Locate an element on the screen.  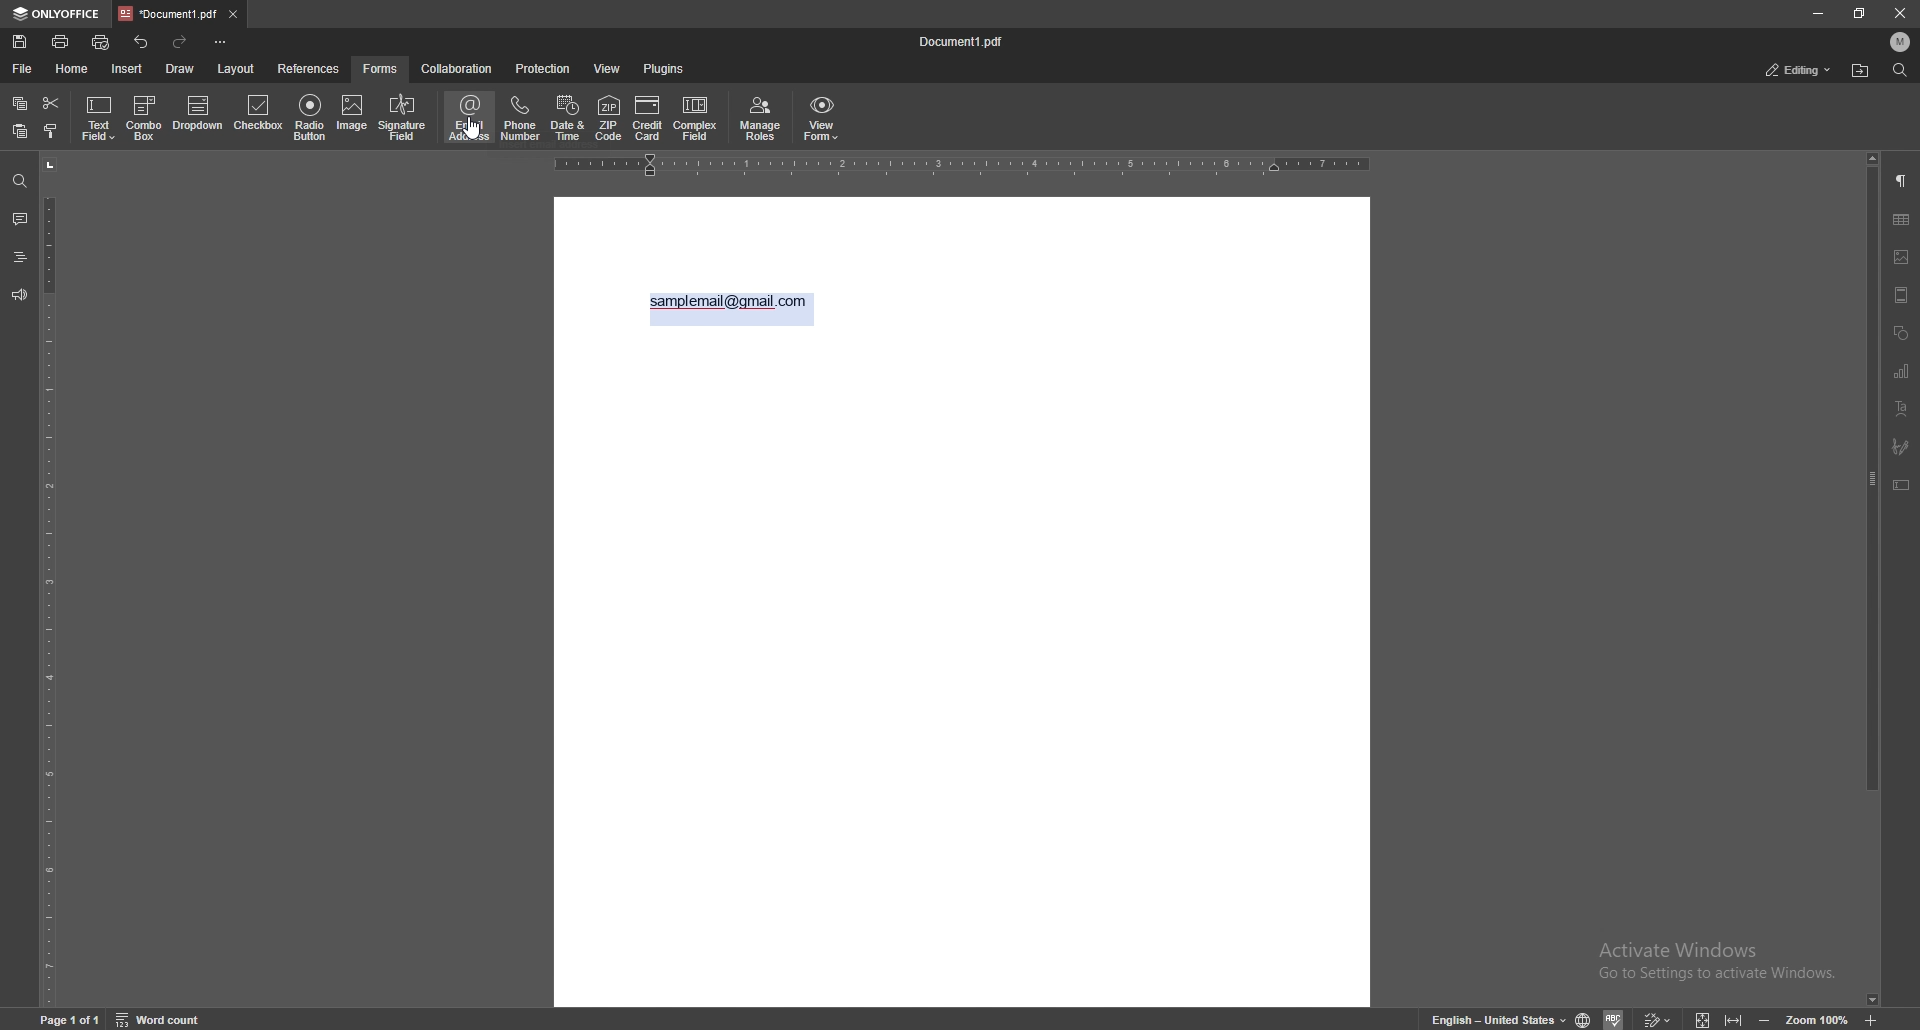
find is located at coordinates (20, 180).